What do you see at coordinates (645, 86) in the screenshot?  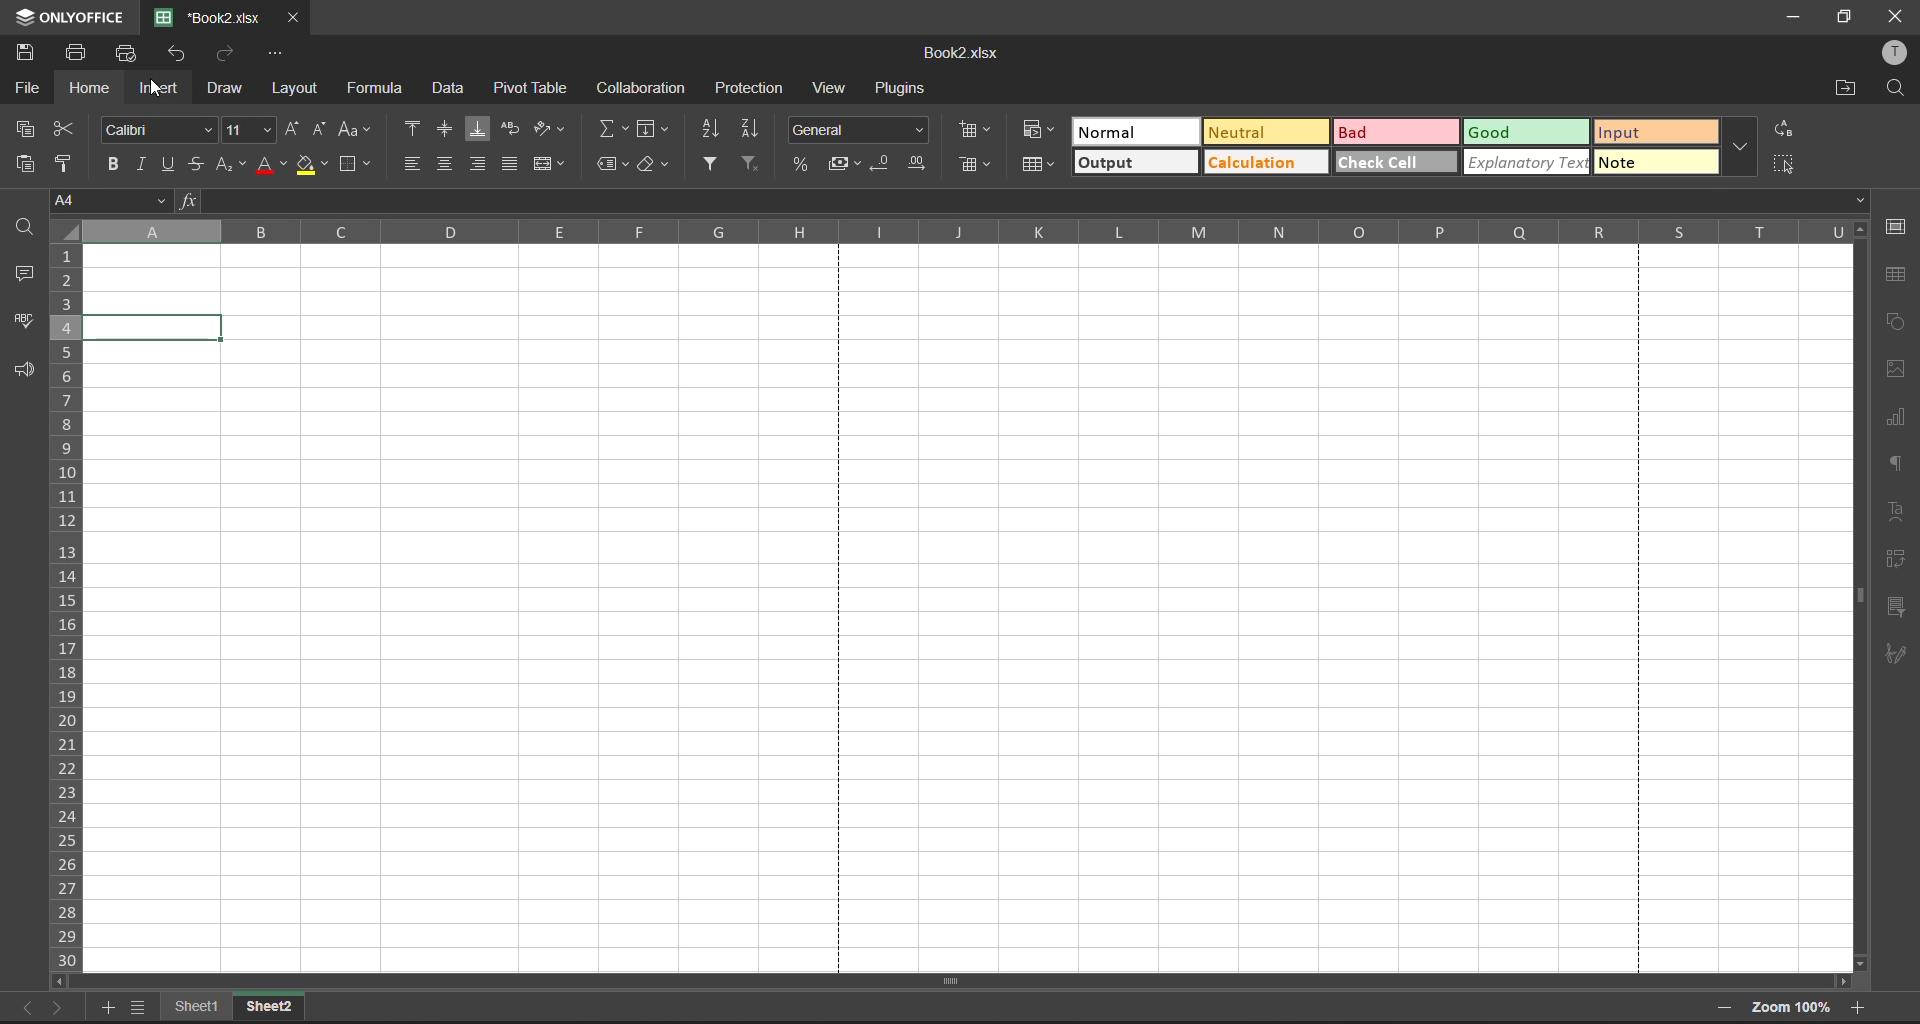 I see `collaboration` at bounding box center [645, 86].